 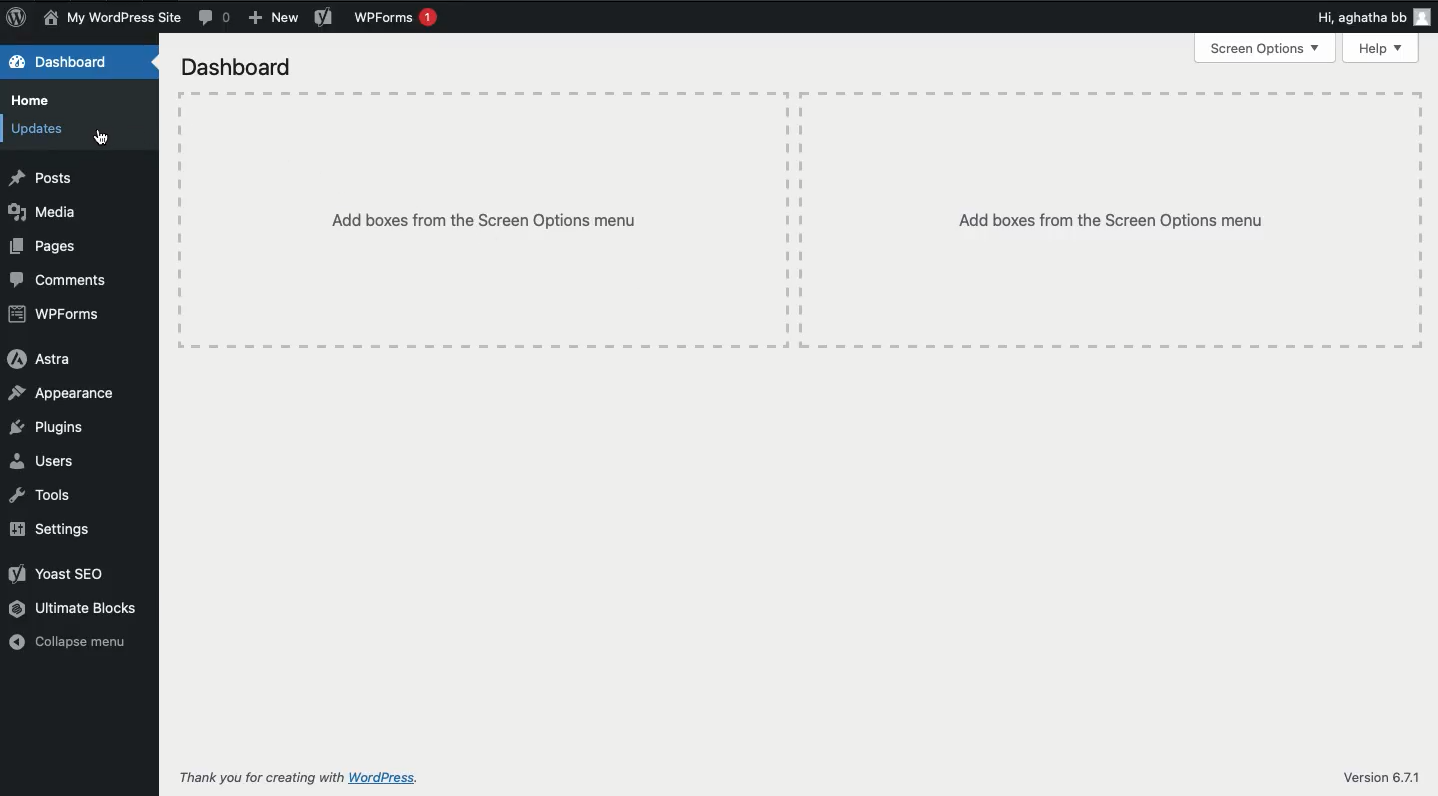 I want to click on Logo, so click(x=19, y=17).